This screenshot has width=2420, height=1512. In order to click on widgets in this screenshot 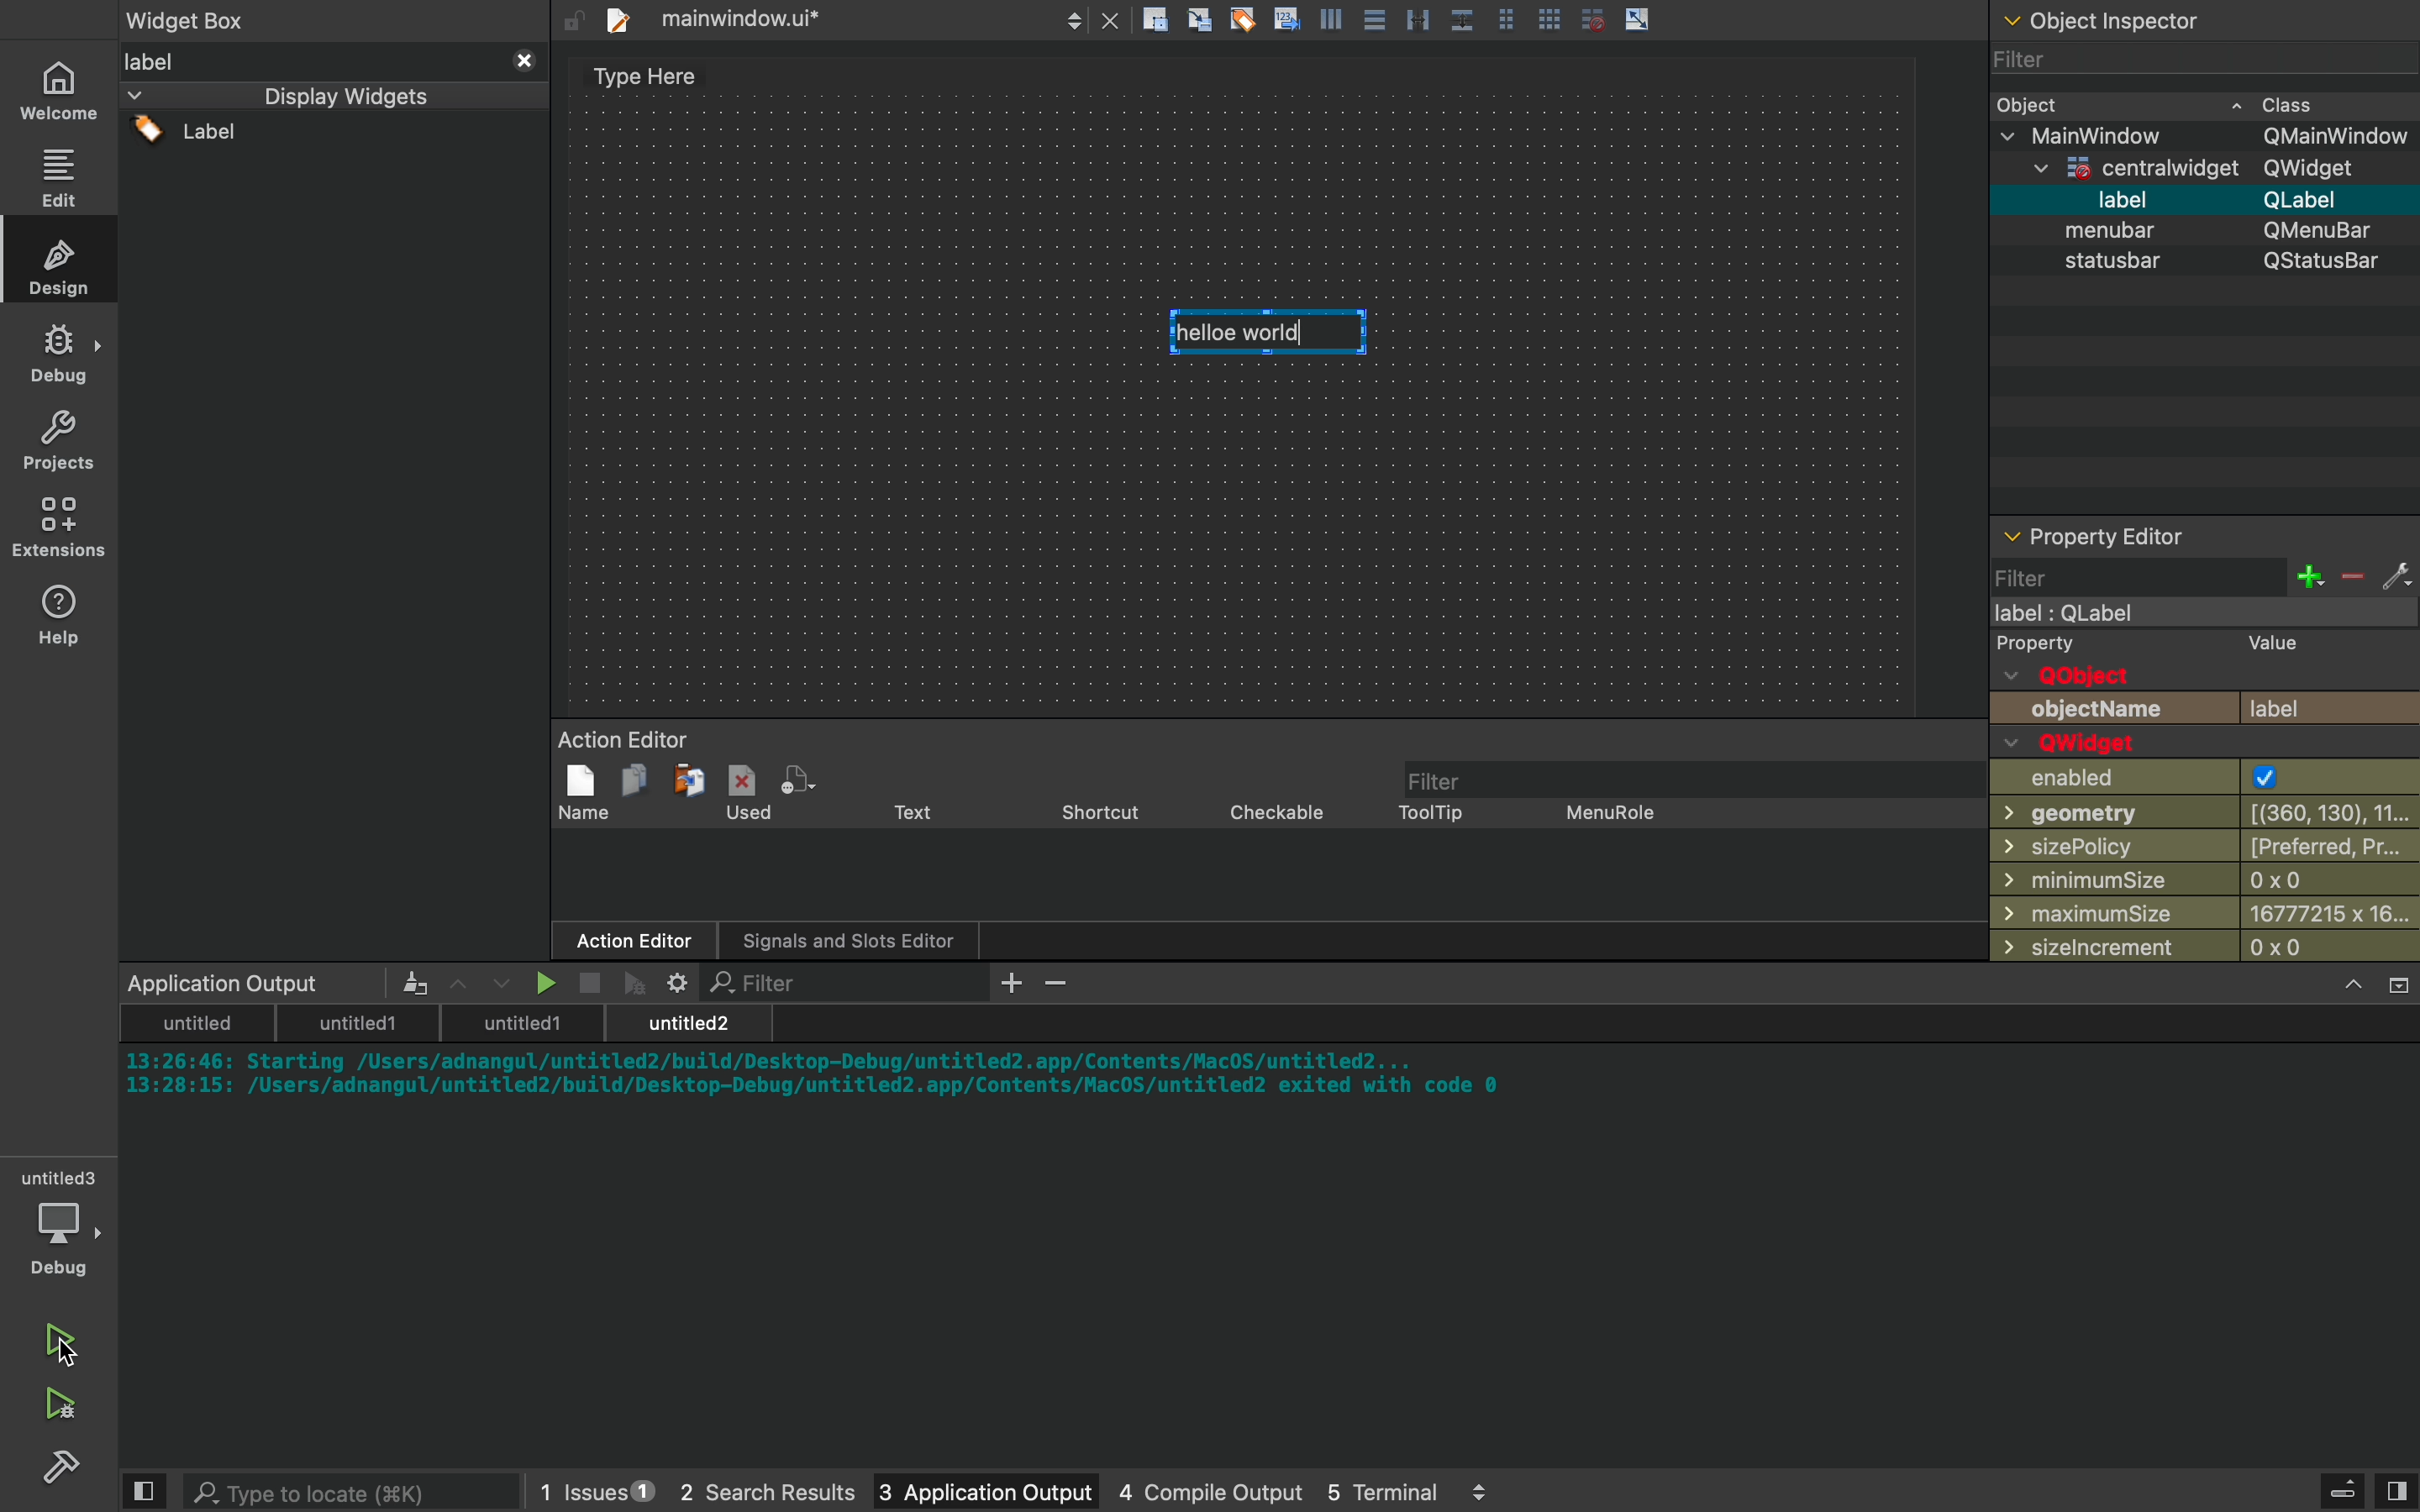, I will do `click(334, 504)`.